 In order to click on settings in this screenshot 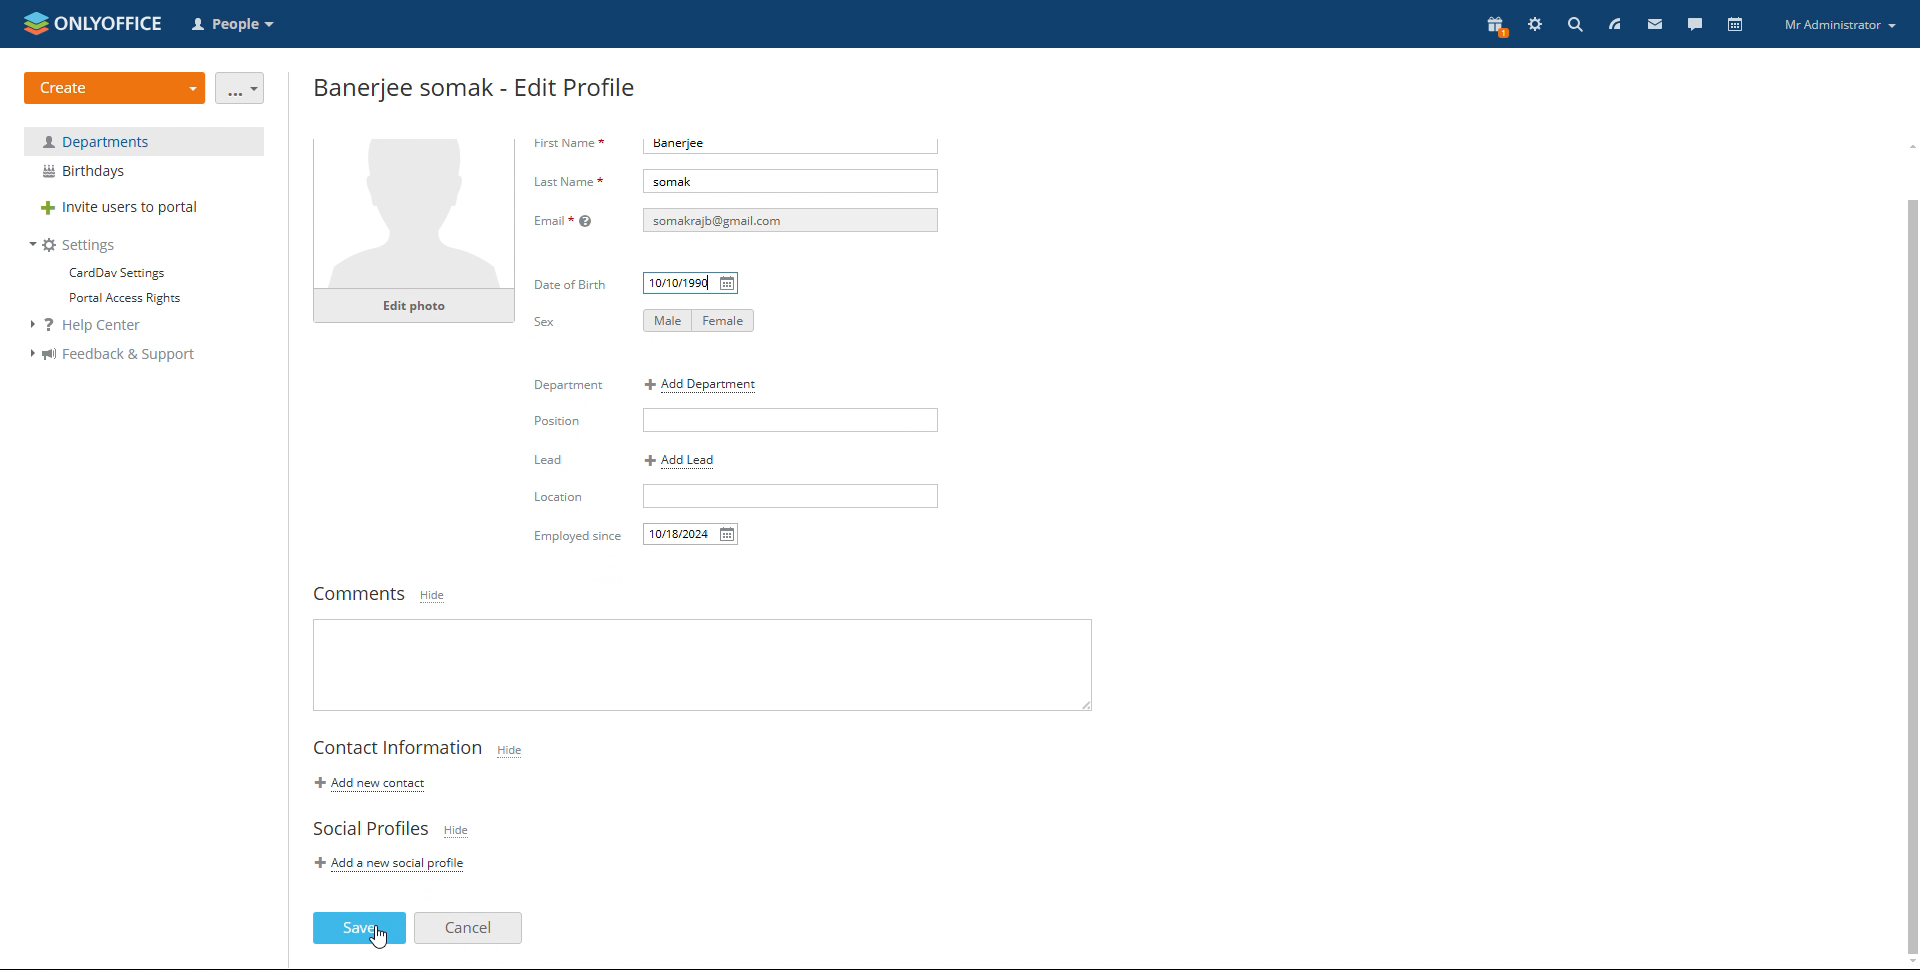, I will do `click(74, 245)`.